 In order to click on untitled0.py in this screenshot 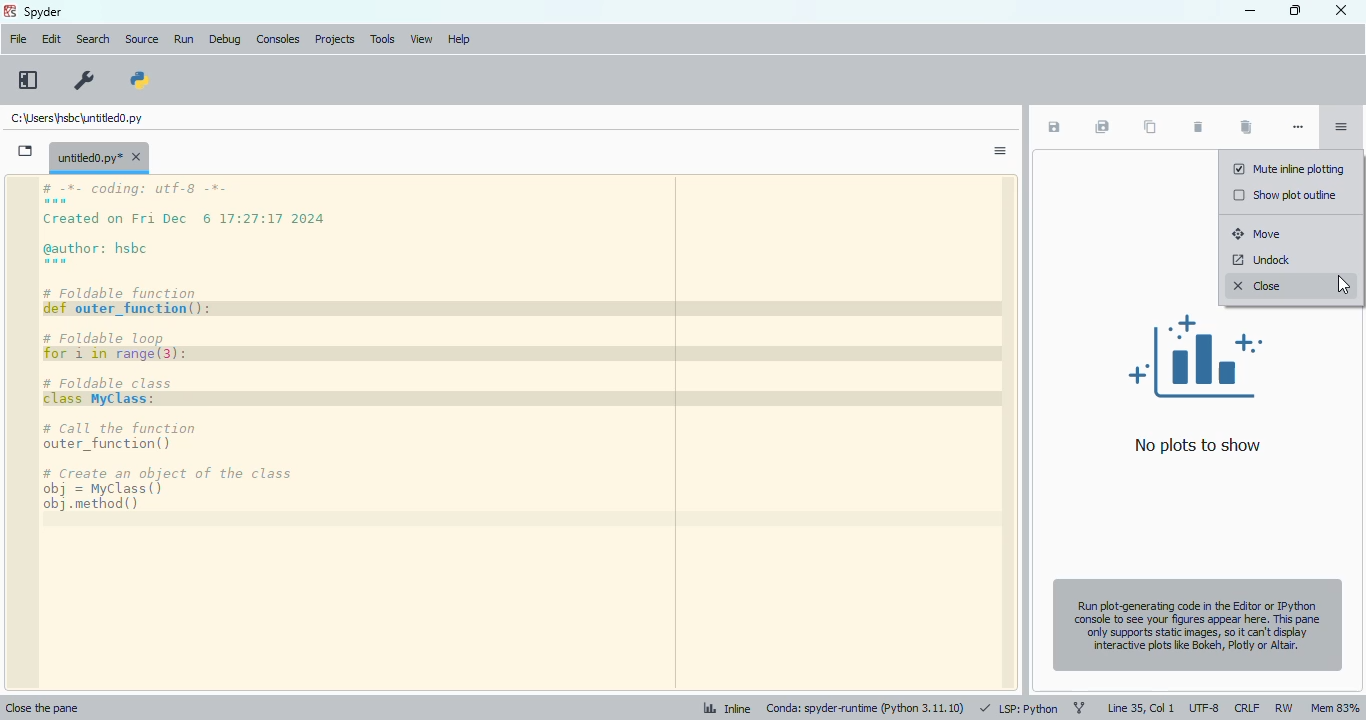, I will do `click(76, 118)`.